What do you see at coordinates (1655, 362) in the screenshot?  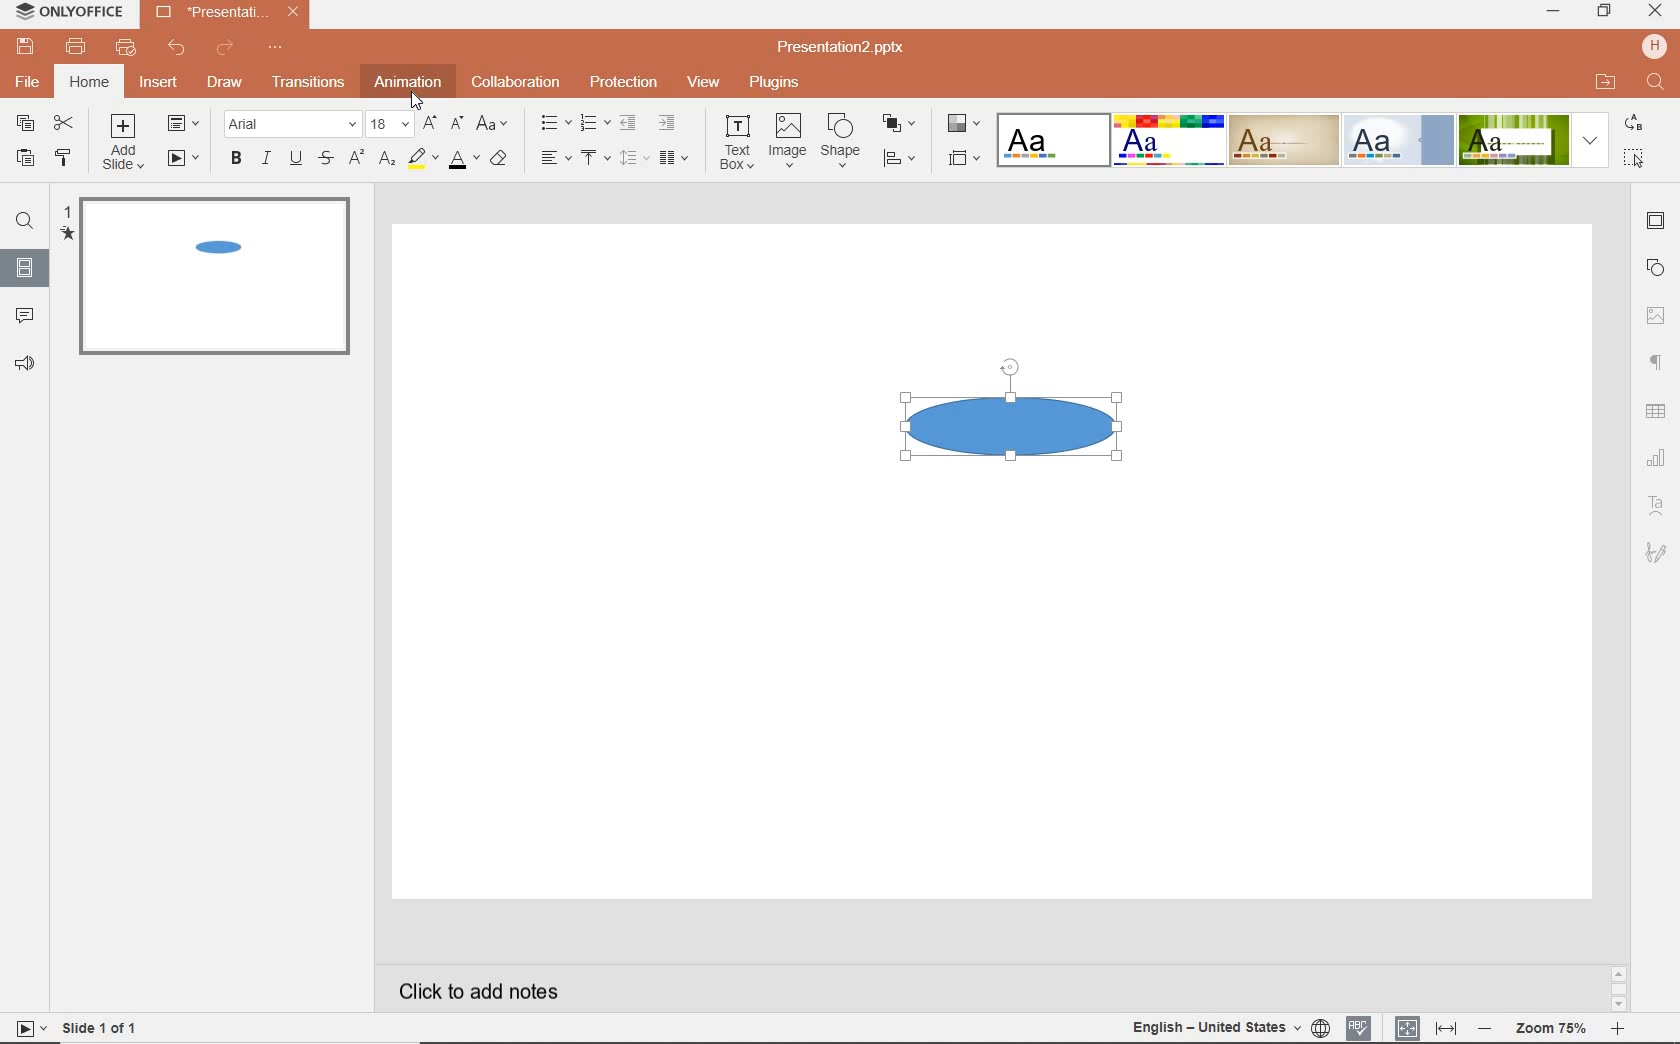 I see `paragraph settings` at bounding box center [1655, 362].